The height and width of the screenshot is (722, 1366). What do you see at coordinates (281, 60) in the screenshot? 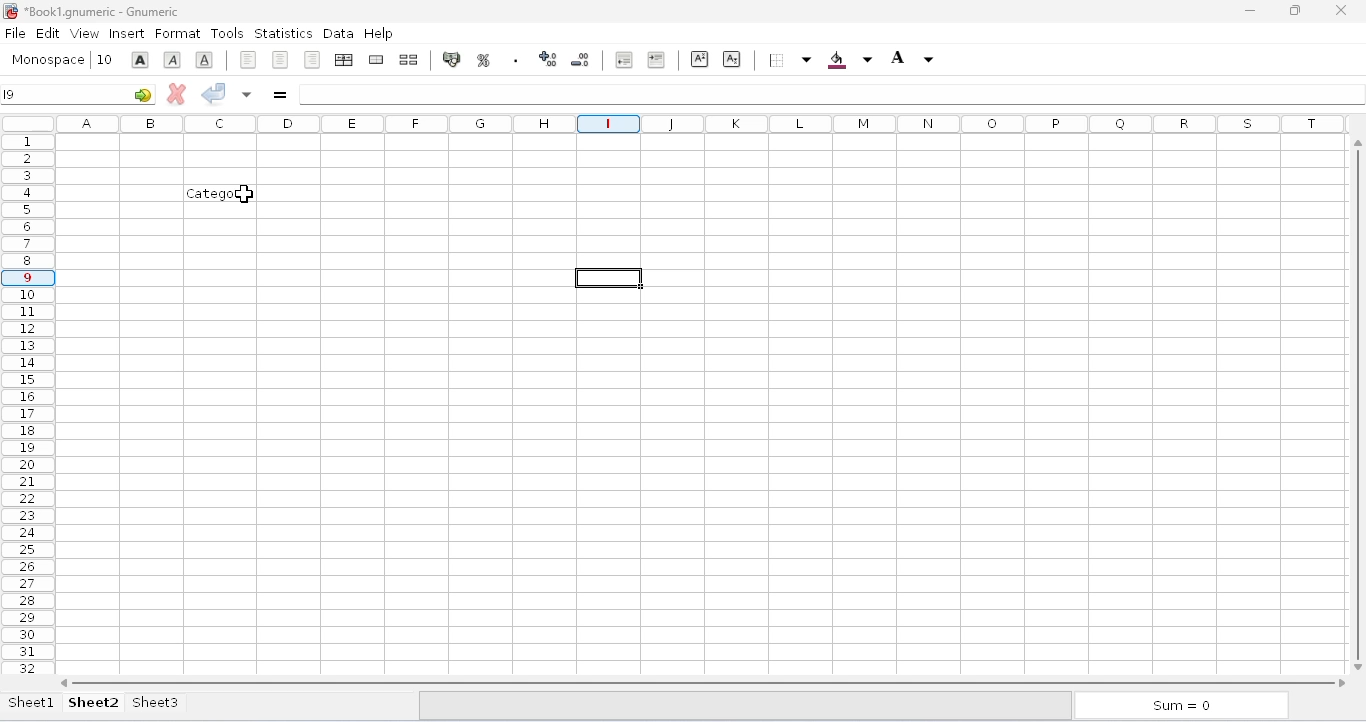
I see `center horizontally` at bounding box center [281, 60].